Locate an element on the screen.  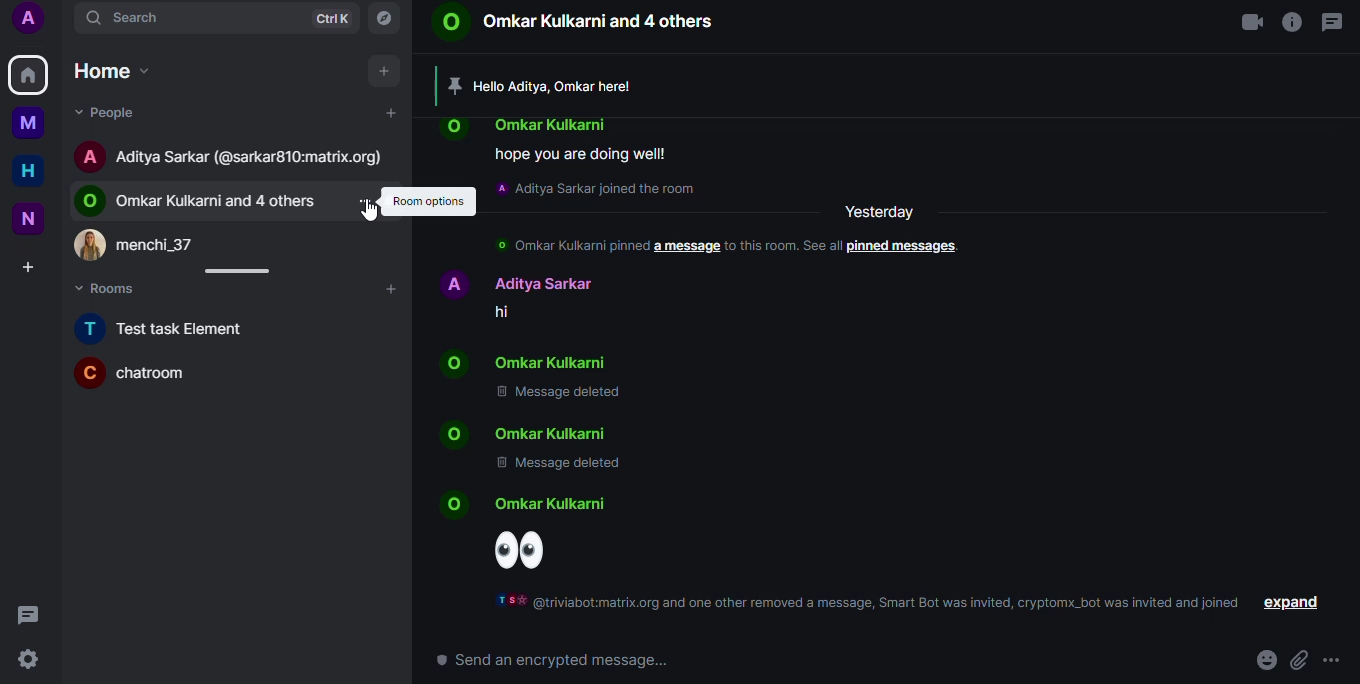
myspace is located at coordinates (29, 123).